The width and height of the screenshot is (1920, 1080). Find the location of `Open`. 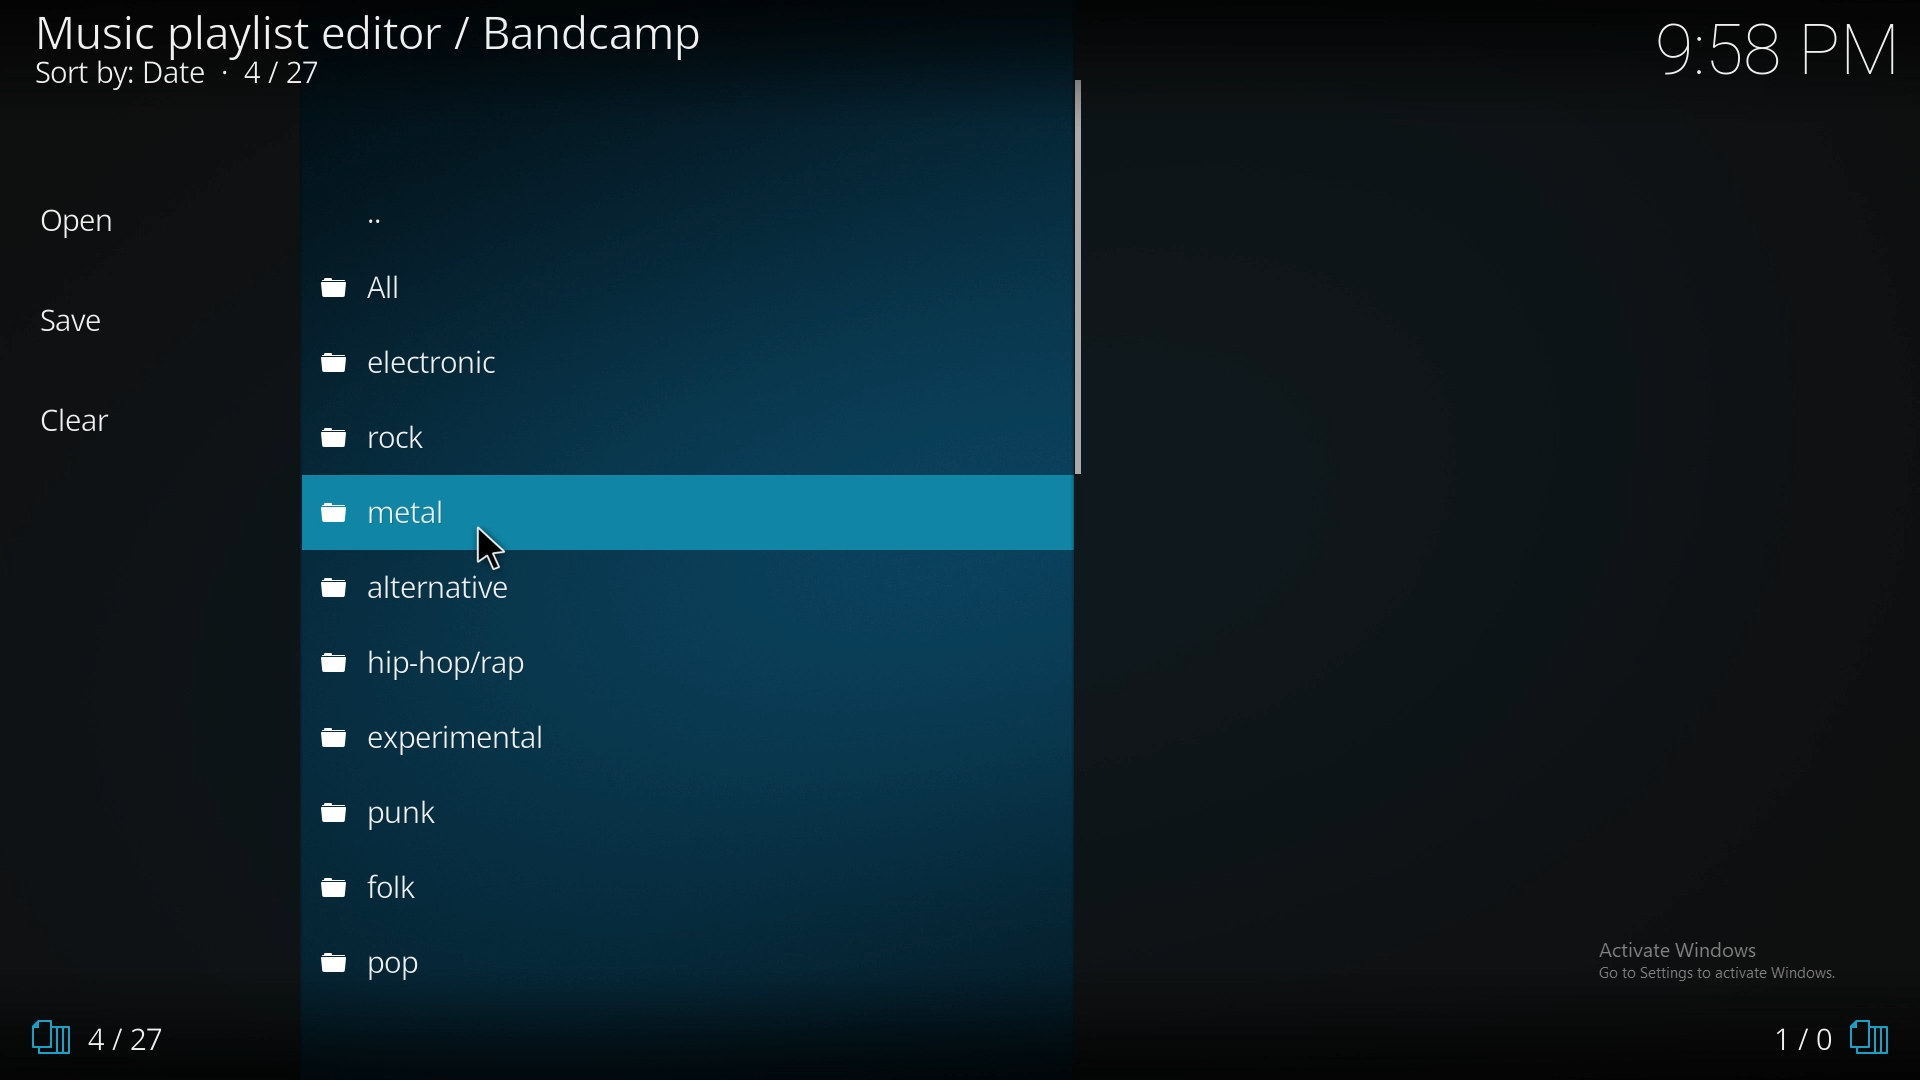

Open is located at coordinates (78, 222).